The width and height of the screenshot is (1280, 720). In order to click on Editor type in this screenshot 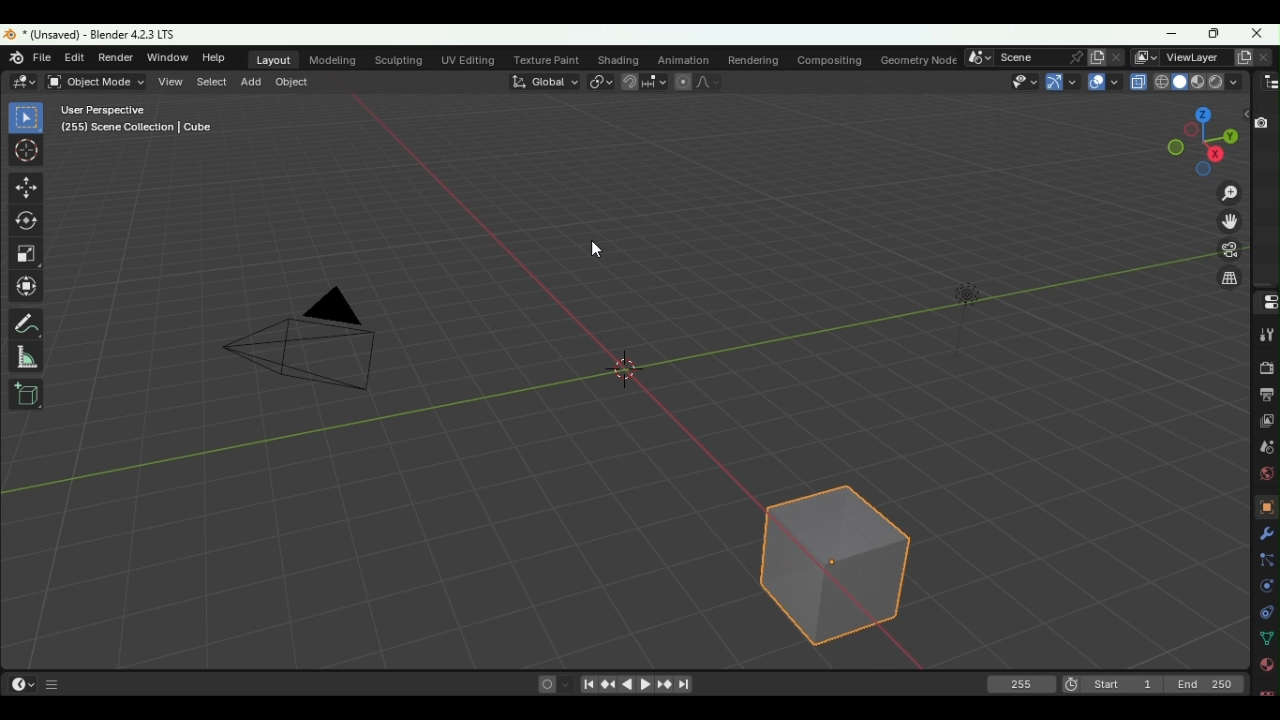, I will do `click(22, 683)`.